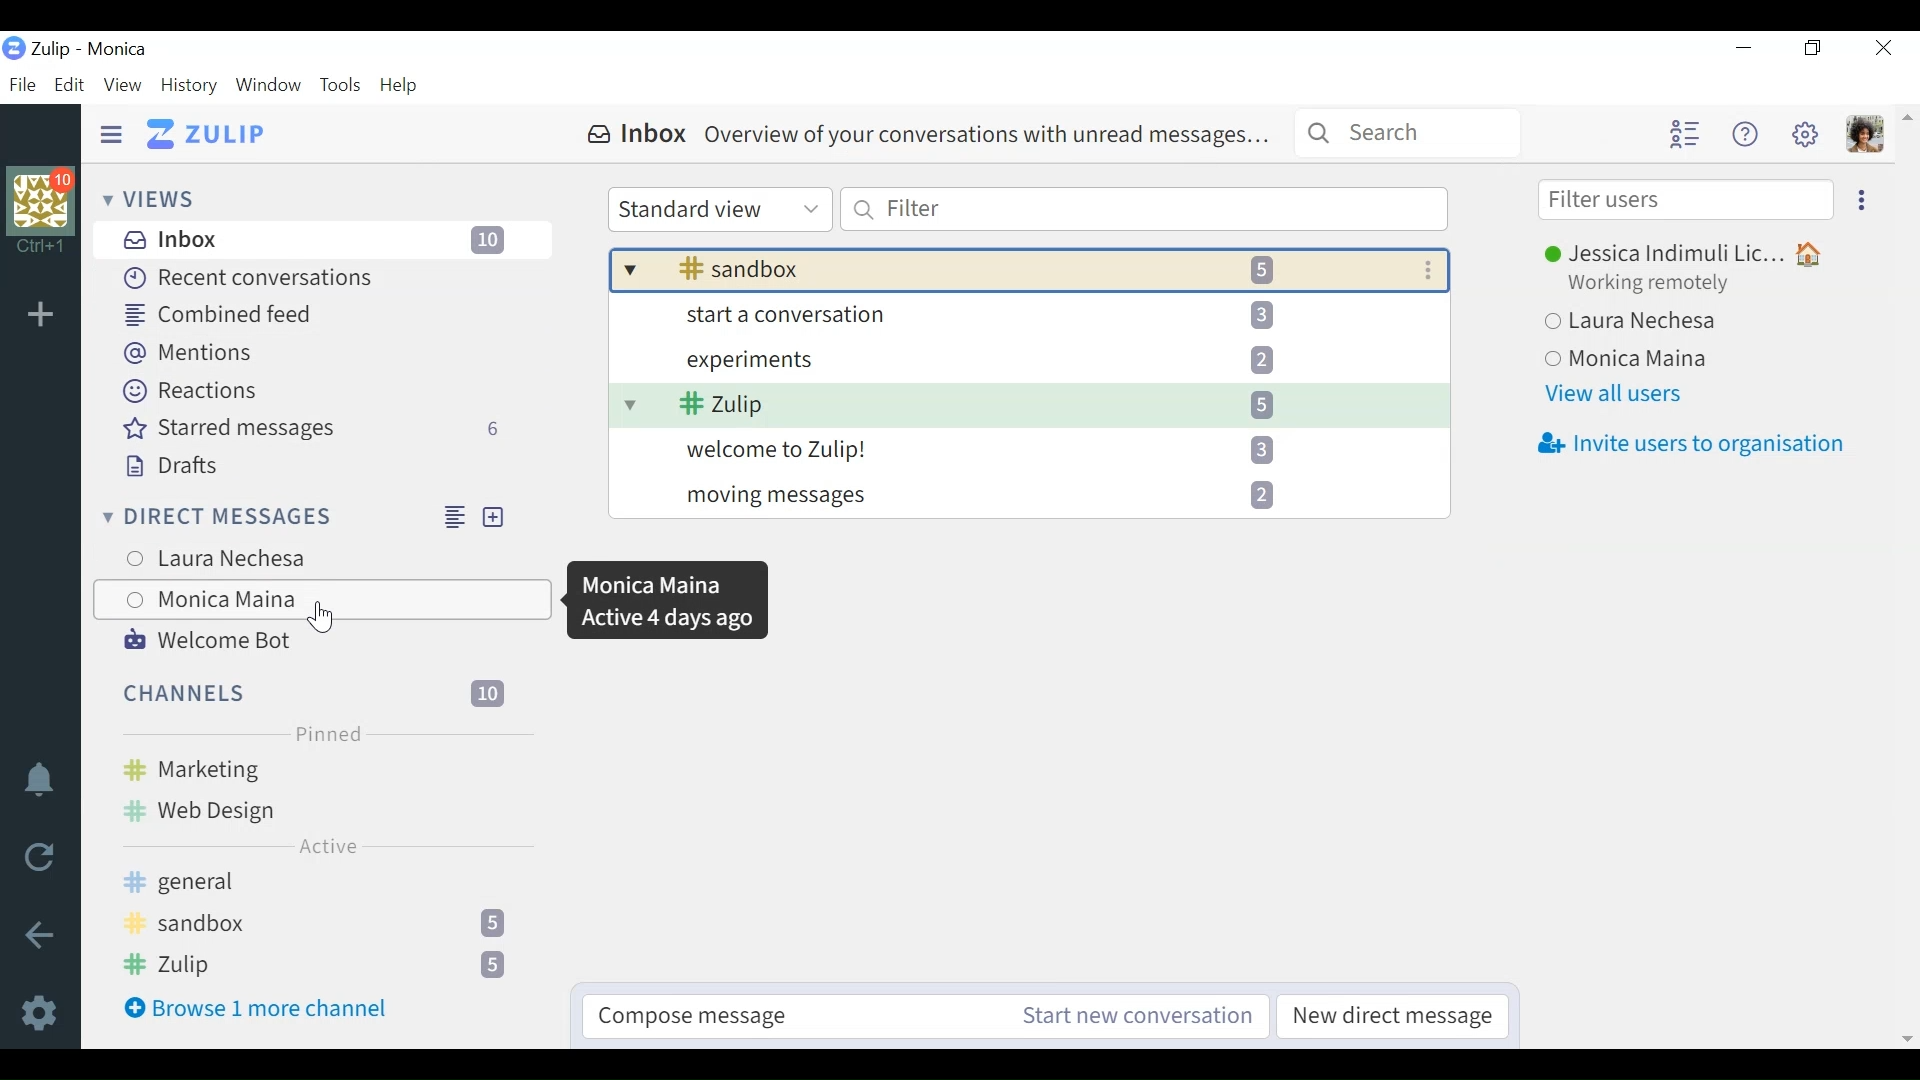 The height and width of the screenshot is (1080, 1920). What do you see at coordinates (1859, 201) in the screenshot?
I see `Ellipsis` at bounding box center [1859, 201].